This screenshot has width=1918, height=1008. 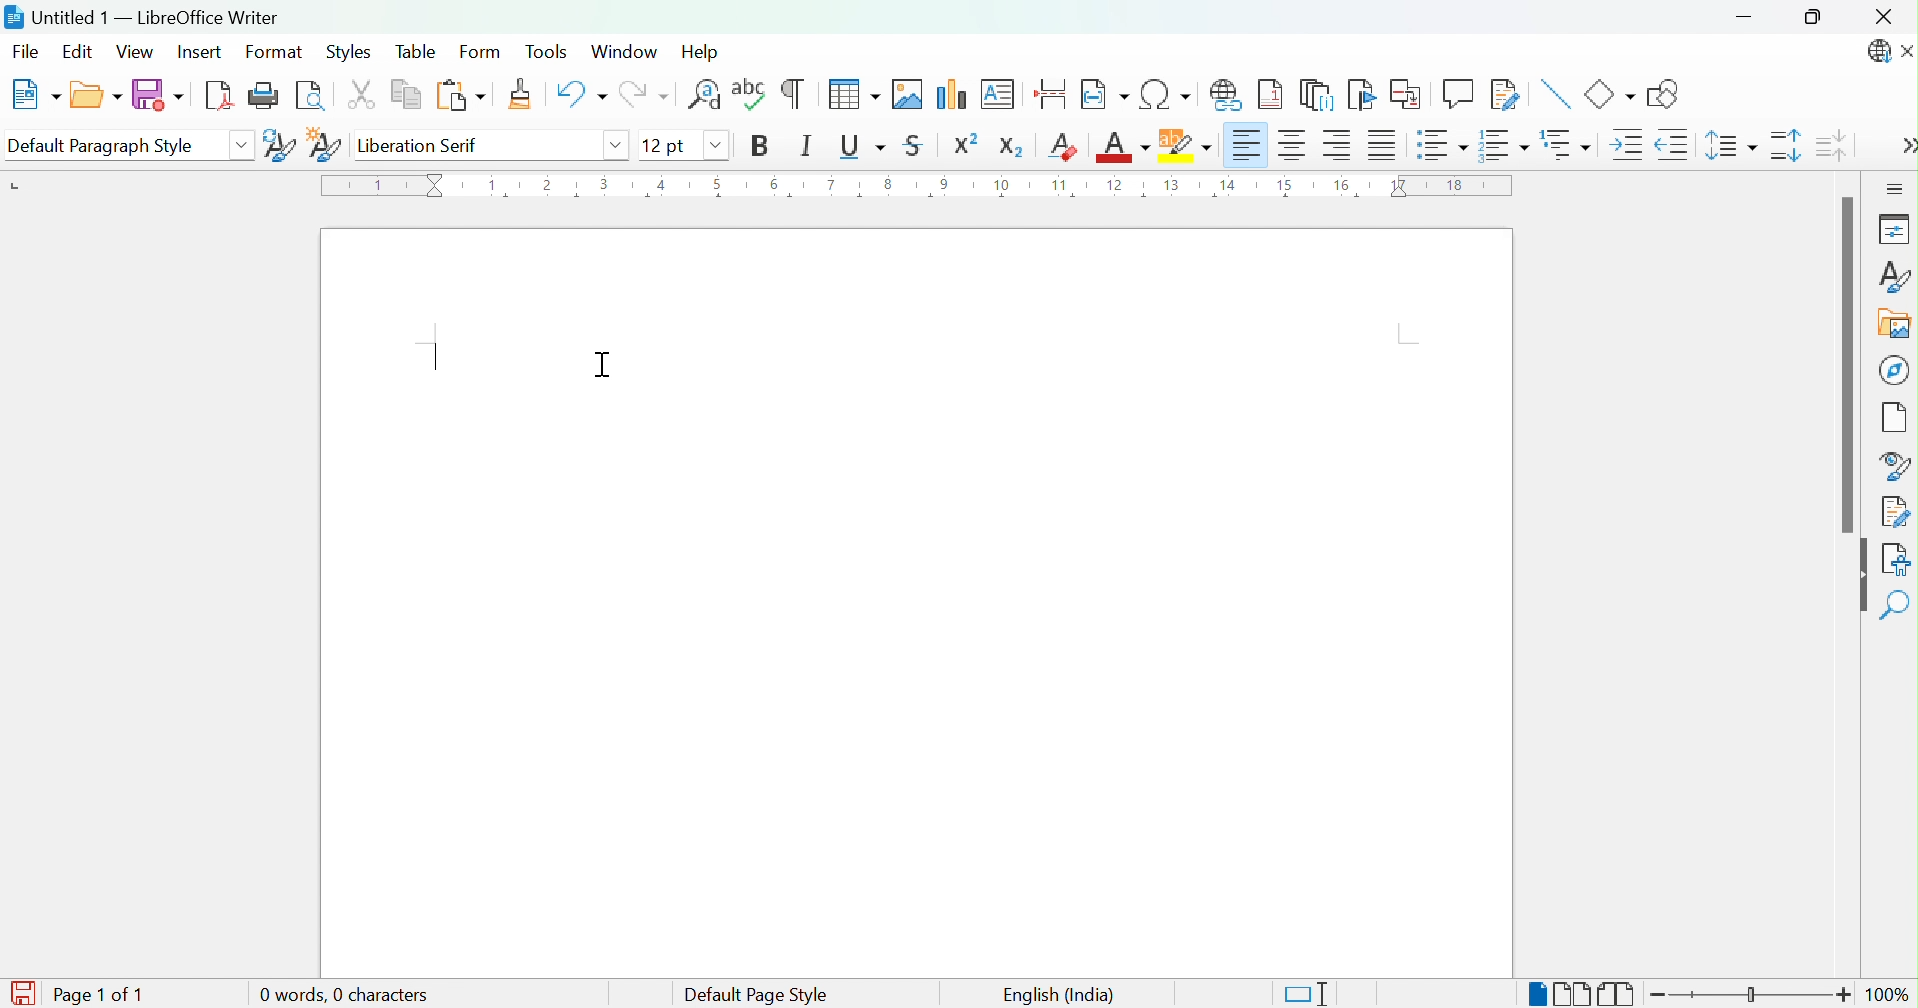 I want to click on Cut, so click(x=362, y=95).